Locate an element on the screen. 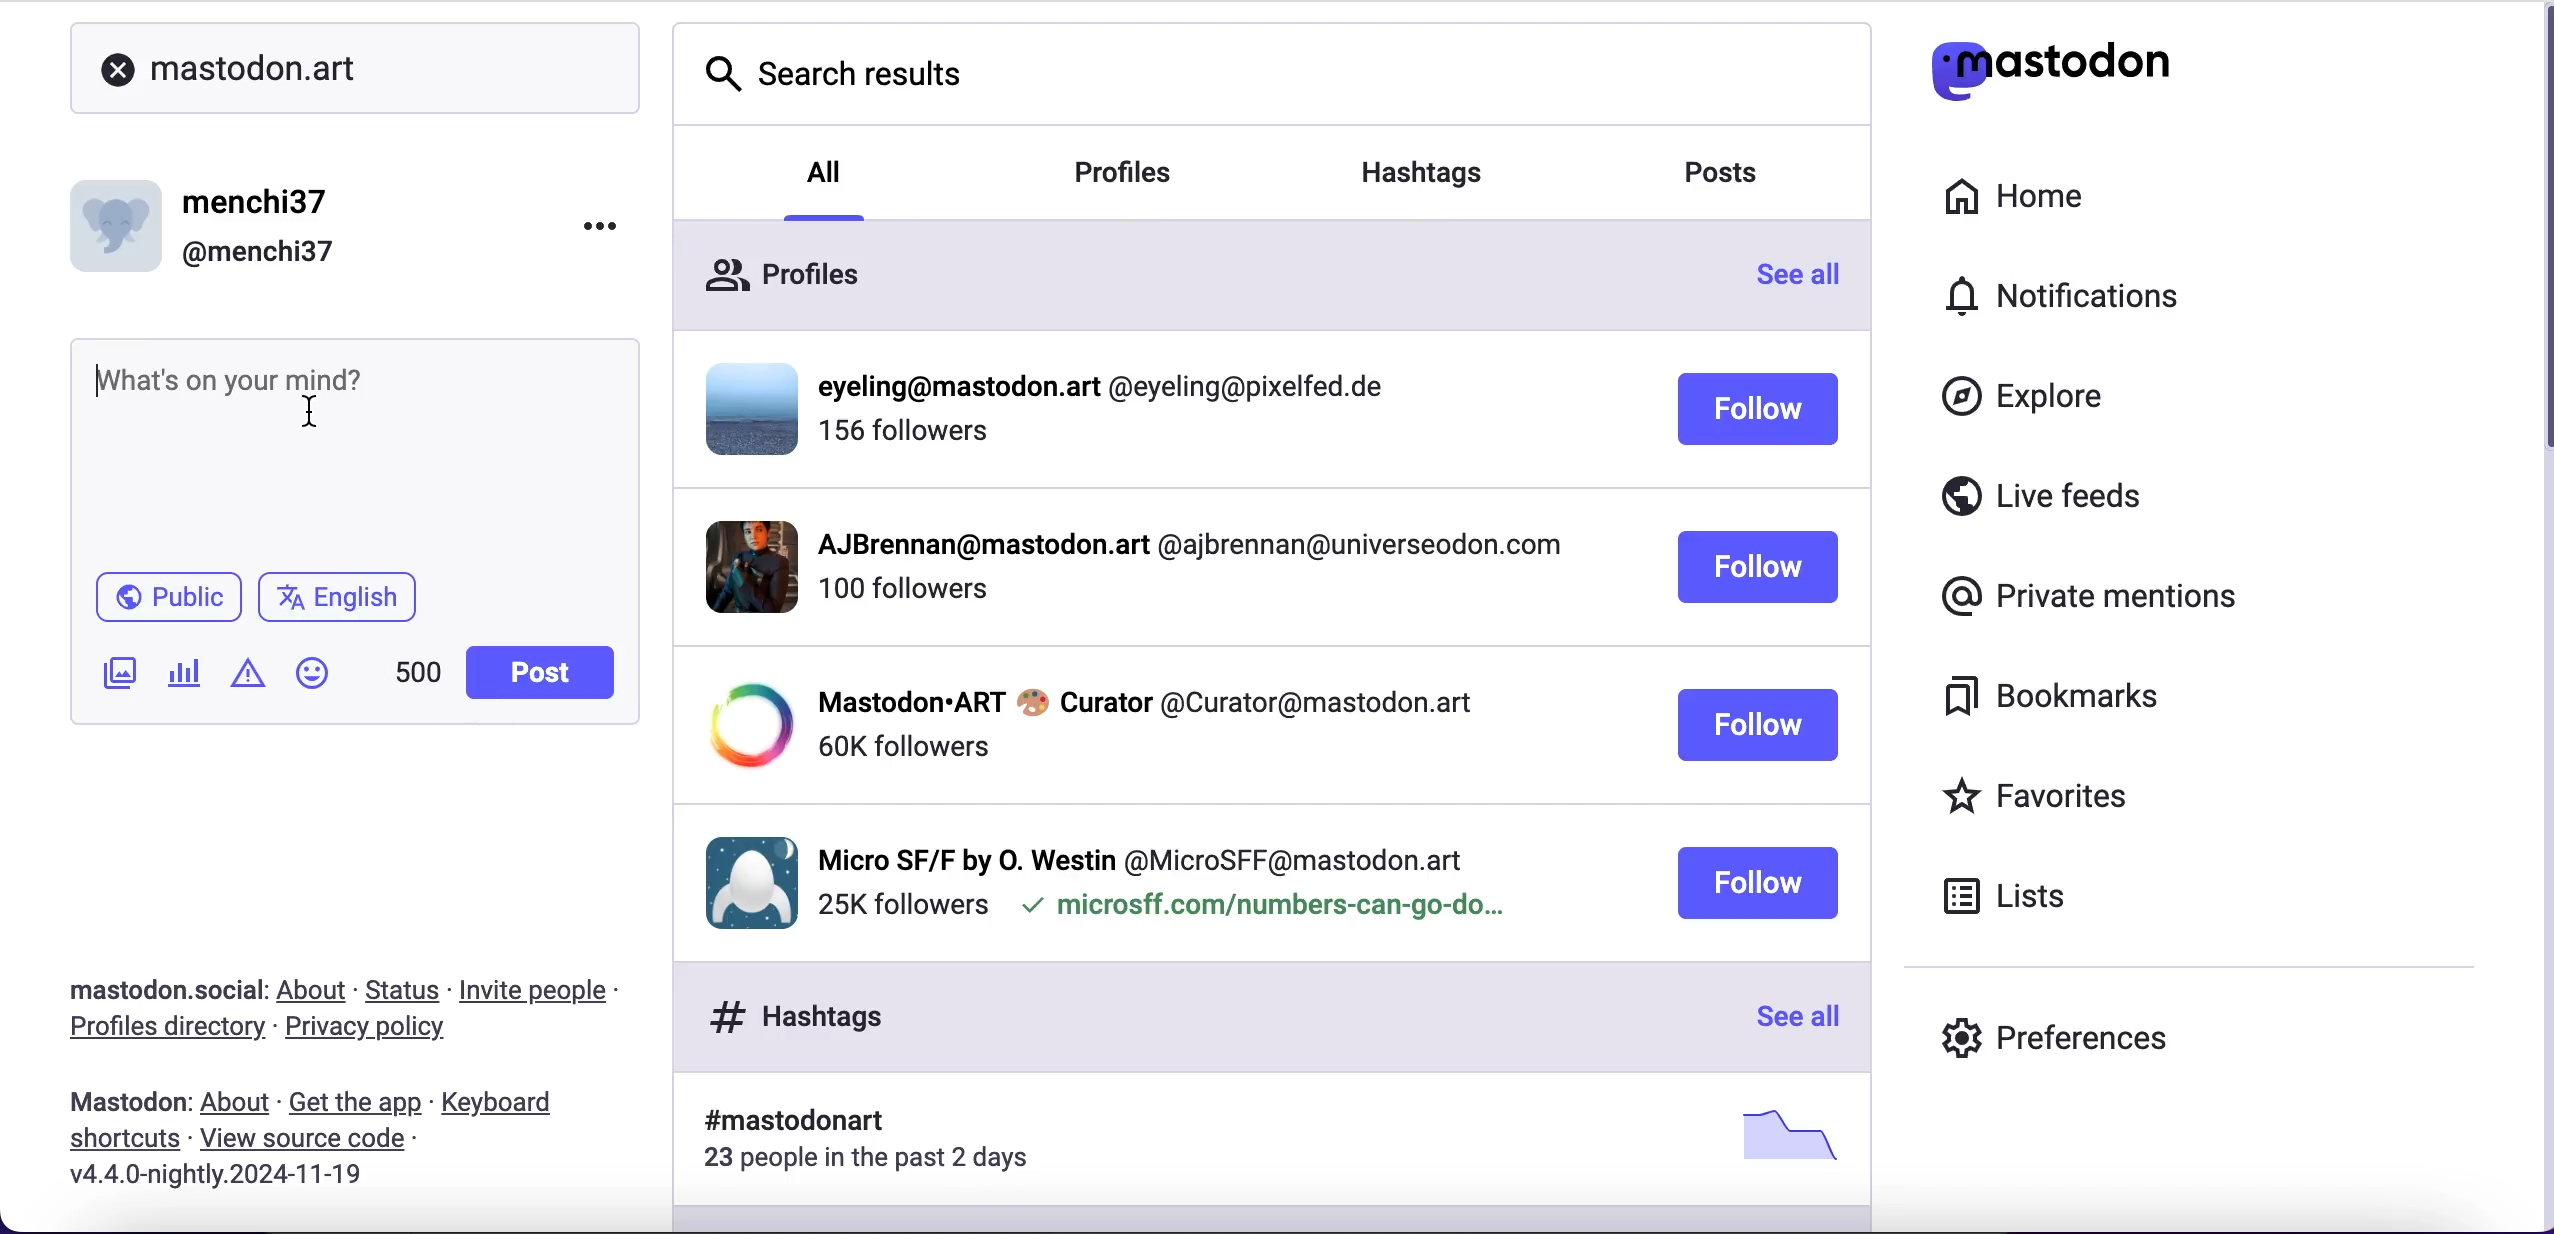 The image size is (2554, 1234). home is located at coordinates (2080, 195).